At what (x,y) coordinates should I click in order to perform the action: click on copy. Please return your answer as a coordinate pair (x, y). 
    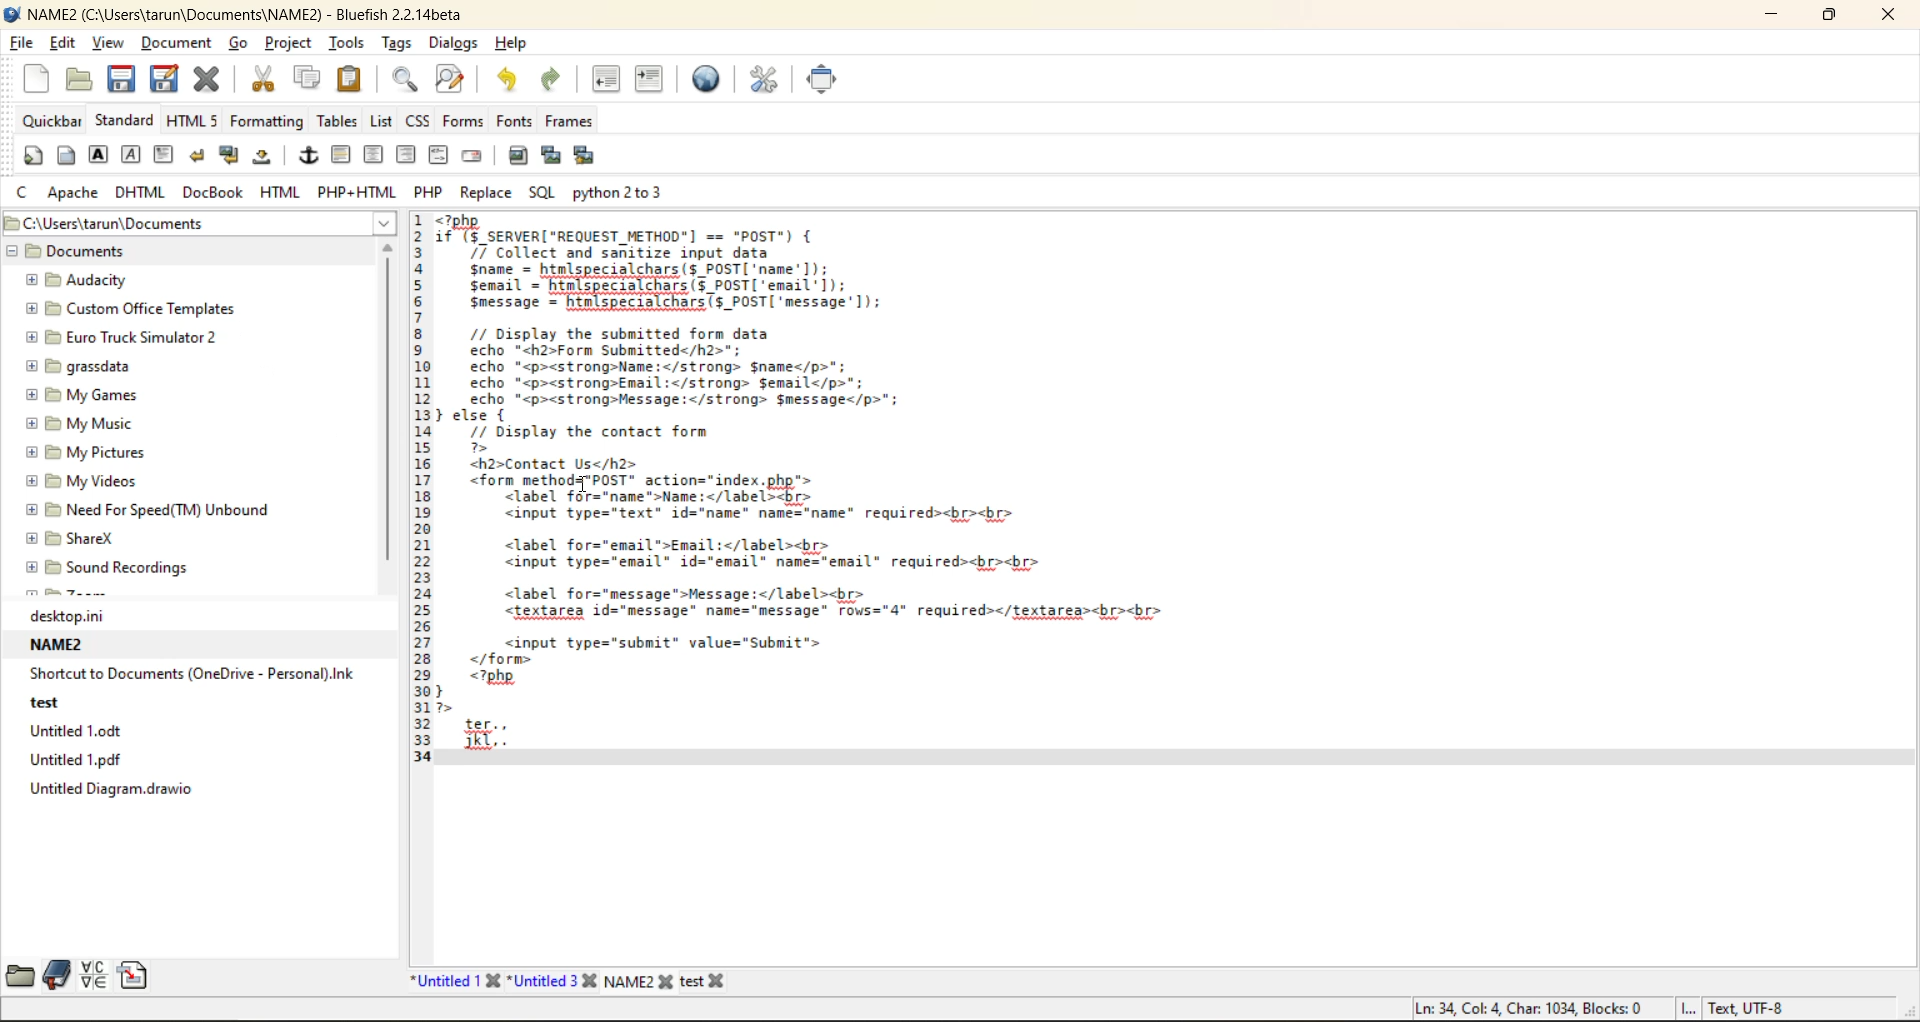
    Looking at the image, I should click on (310, 76).